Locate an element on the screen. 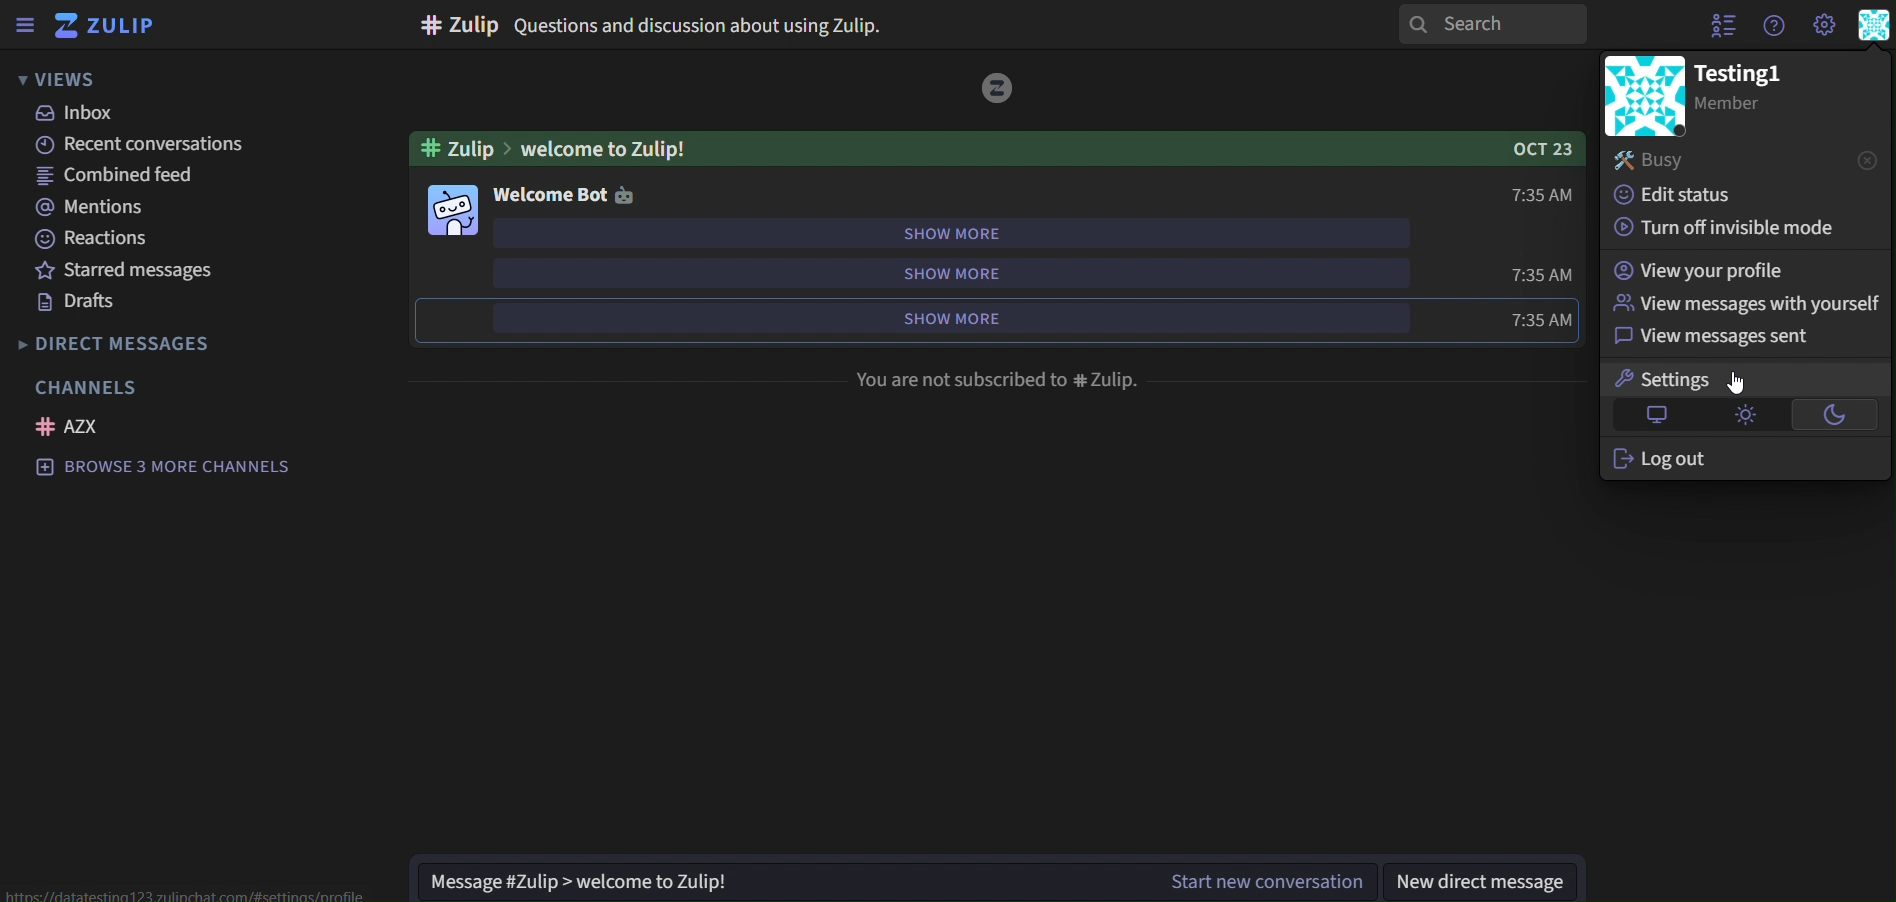 This screenshot has width=1896, height=902. channels is located at coordinates (95, 389).